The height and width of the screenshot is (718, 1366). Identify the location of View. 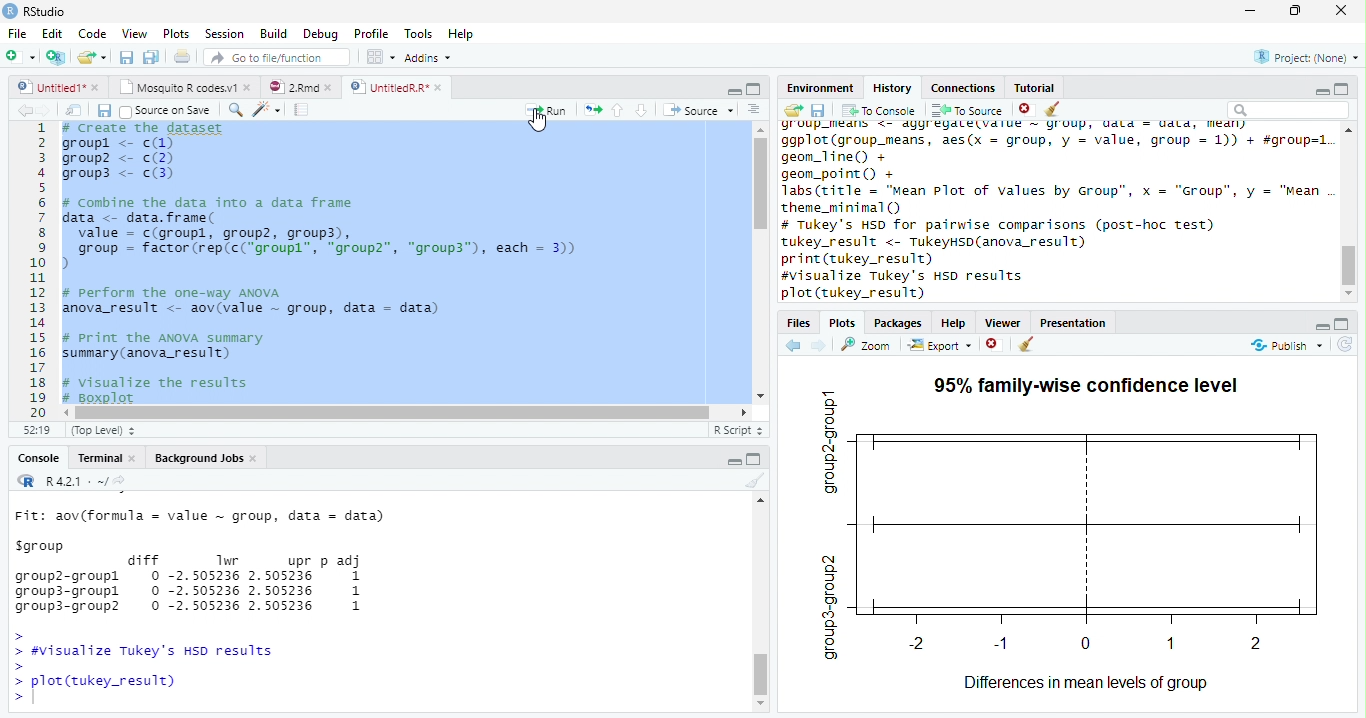
(134, 35).